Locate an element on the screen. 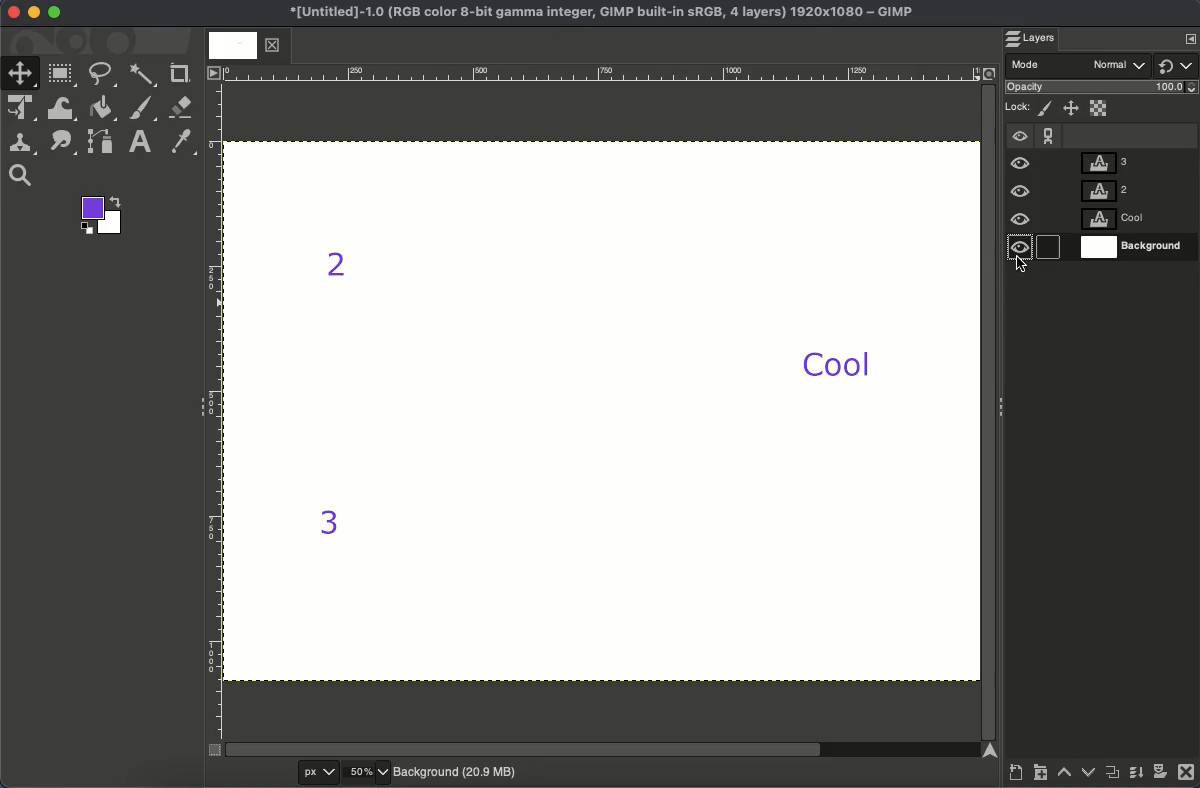  Brush is located at coordinates (143, 109).